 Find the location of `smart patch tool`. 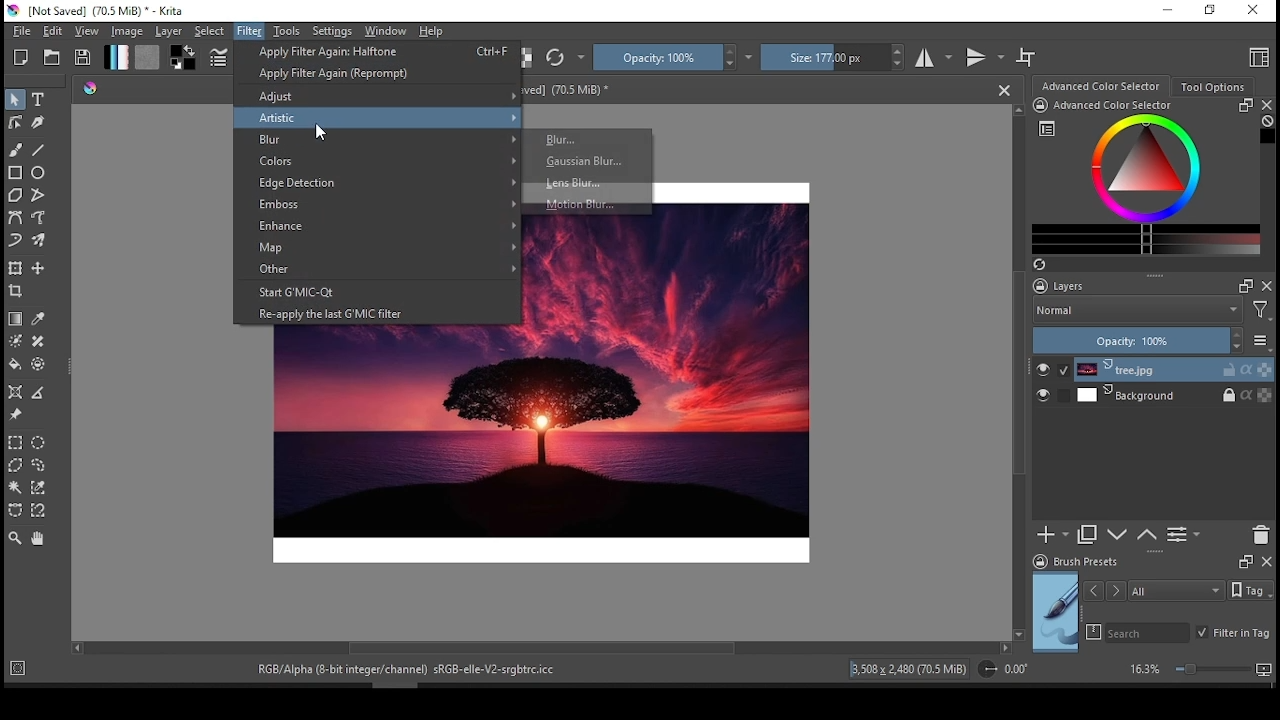

smart patch tool is located at coordinates (38, 340).